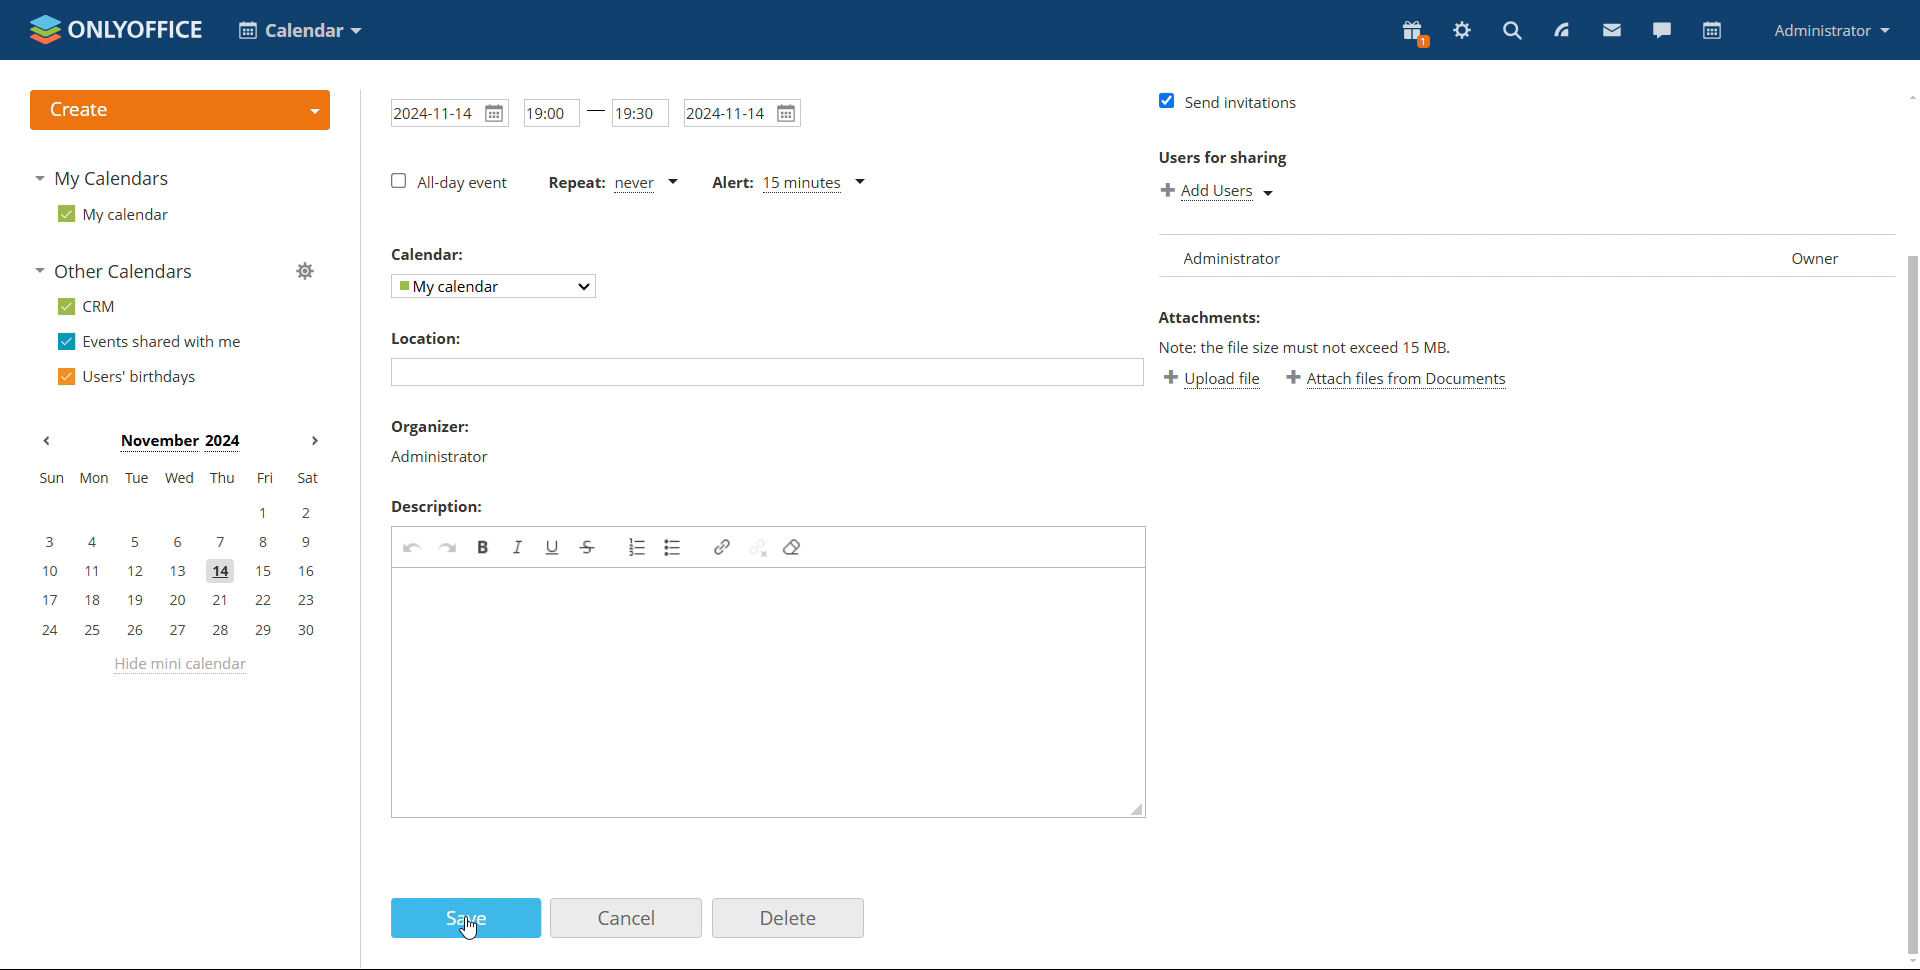  Describe the element at coordinates (762, 372) in the screenshot. I see `text box` at that location.